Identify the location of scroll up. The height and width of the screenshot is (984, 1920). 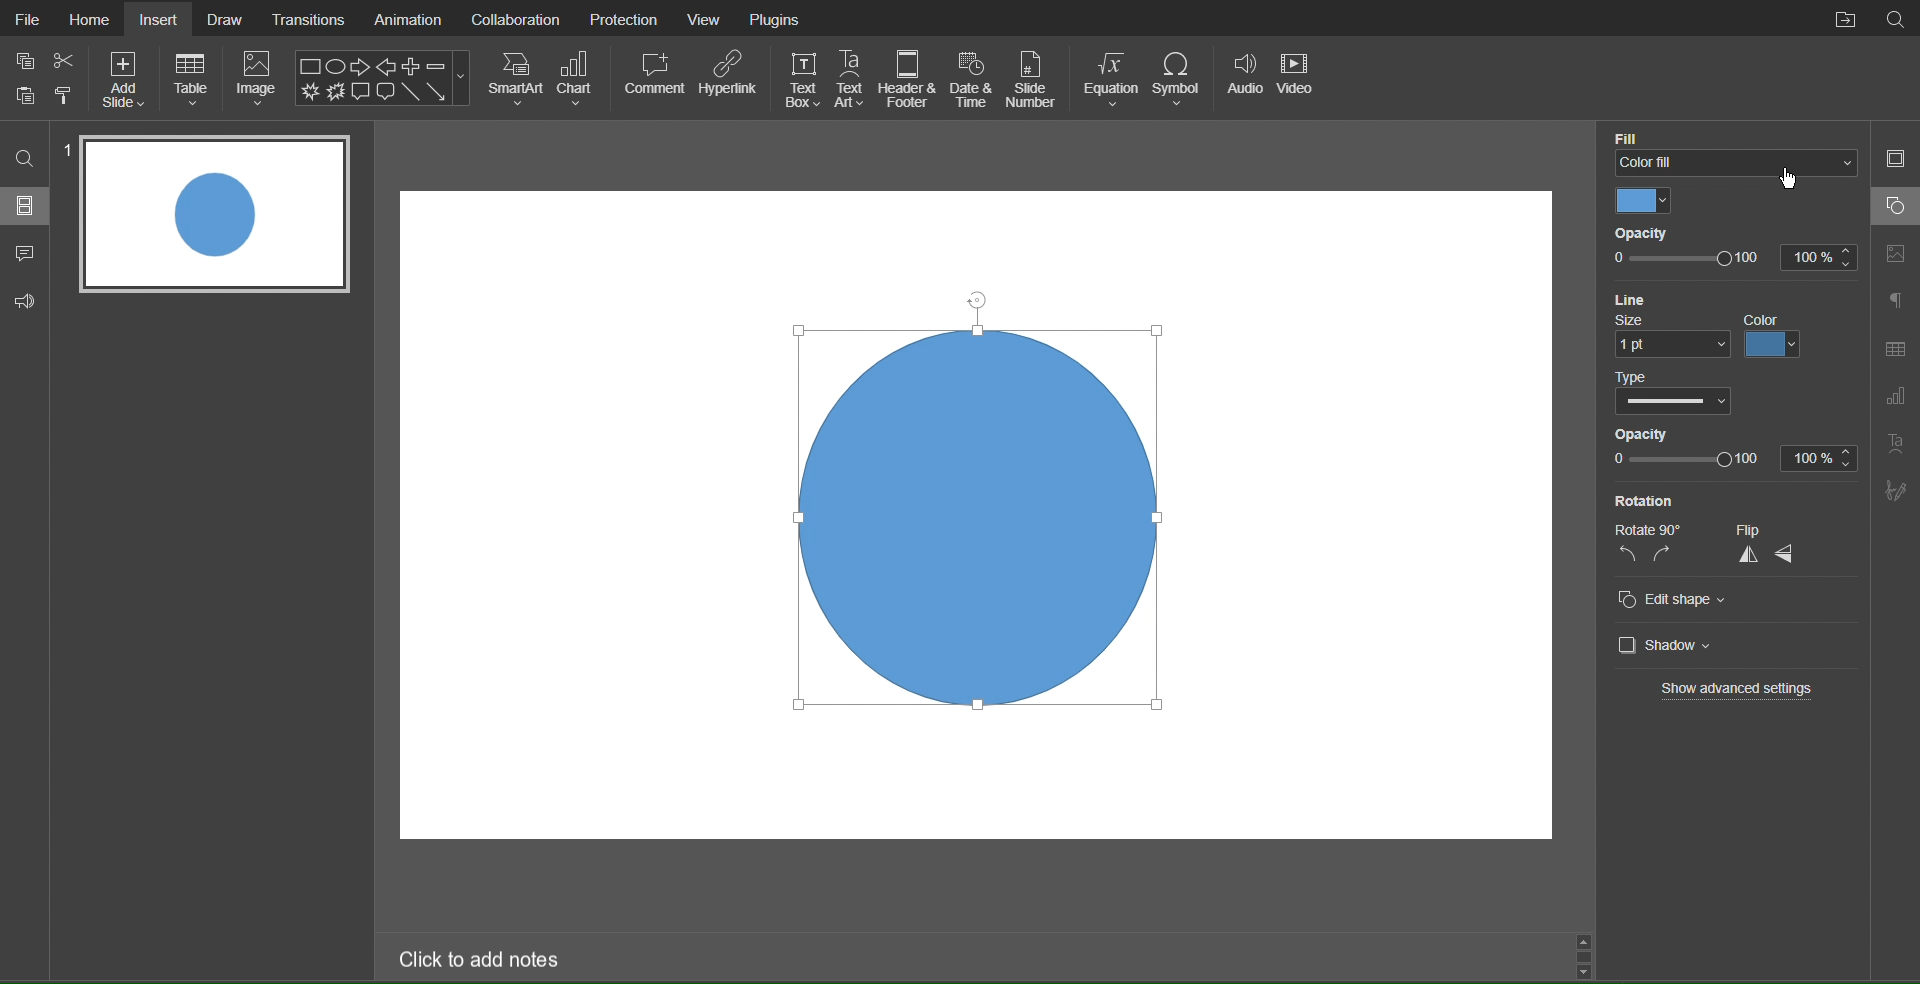
(1580, 940).